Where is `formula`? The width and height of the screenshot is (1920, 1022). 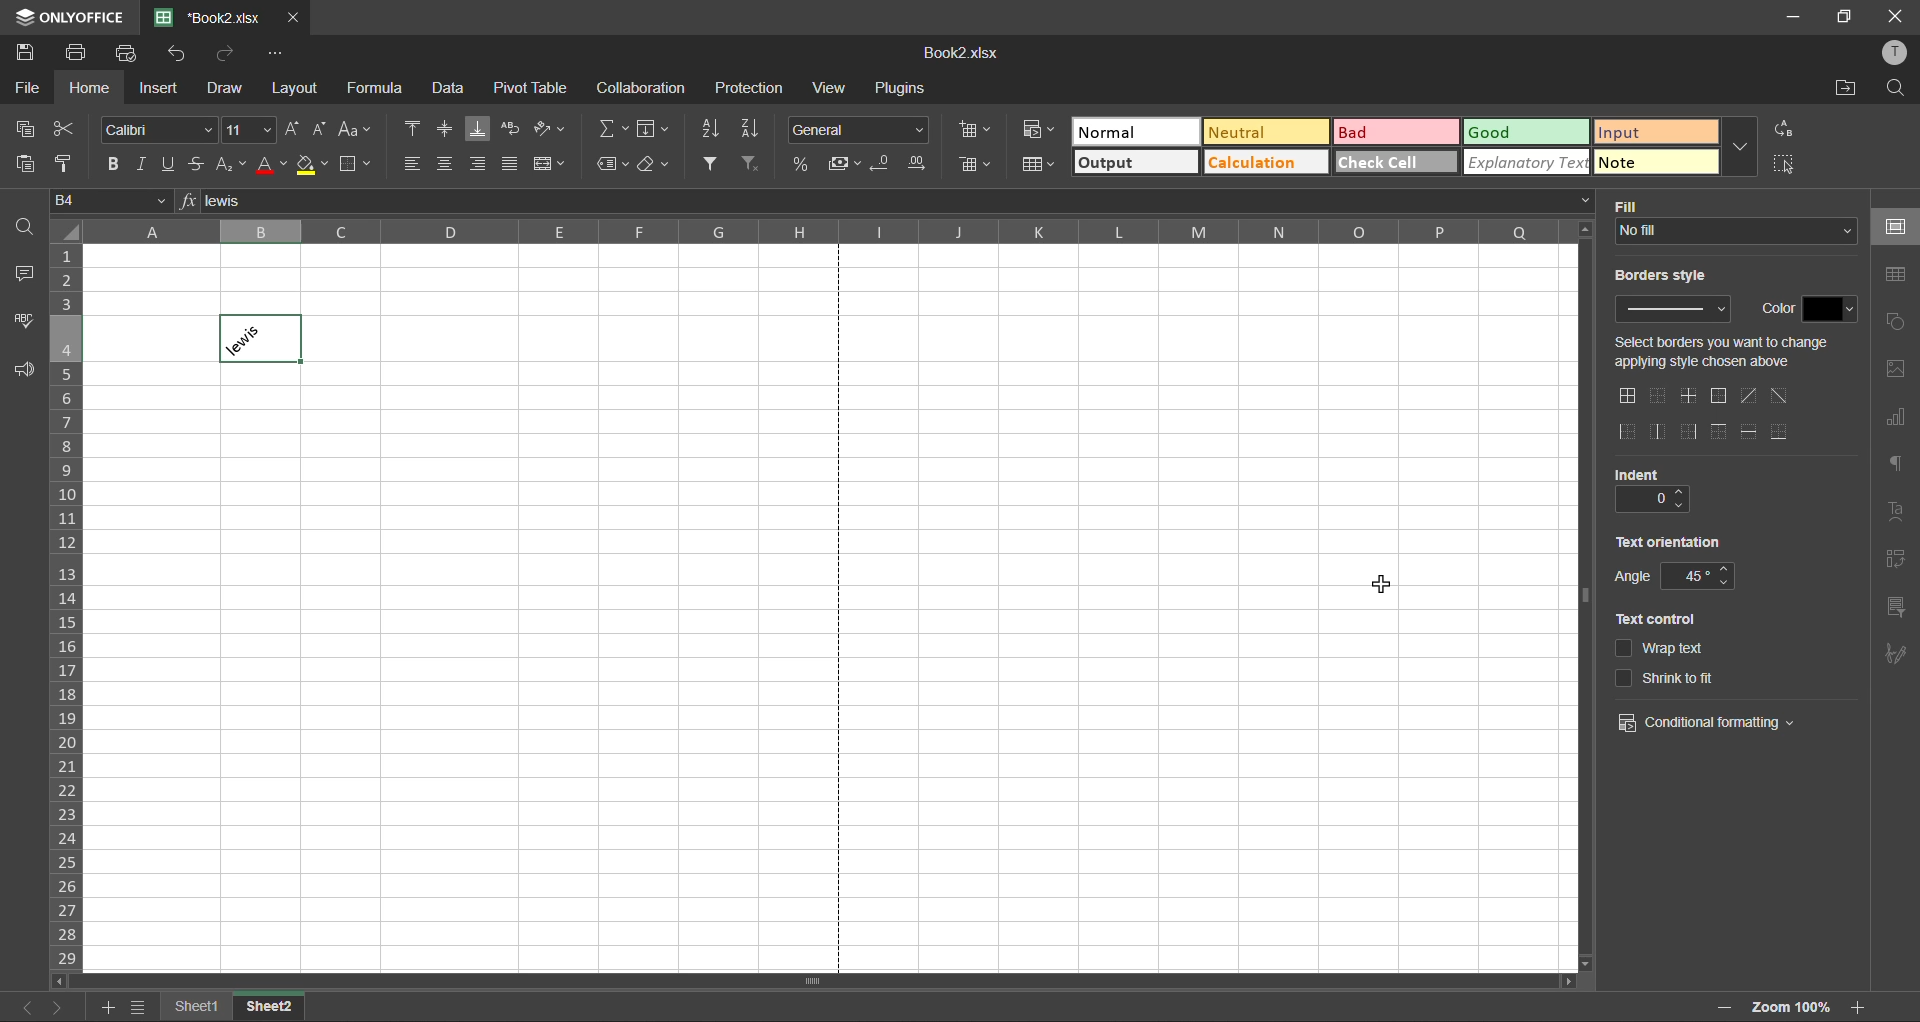 formula is located at coordinates (377, 89).